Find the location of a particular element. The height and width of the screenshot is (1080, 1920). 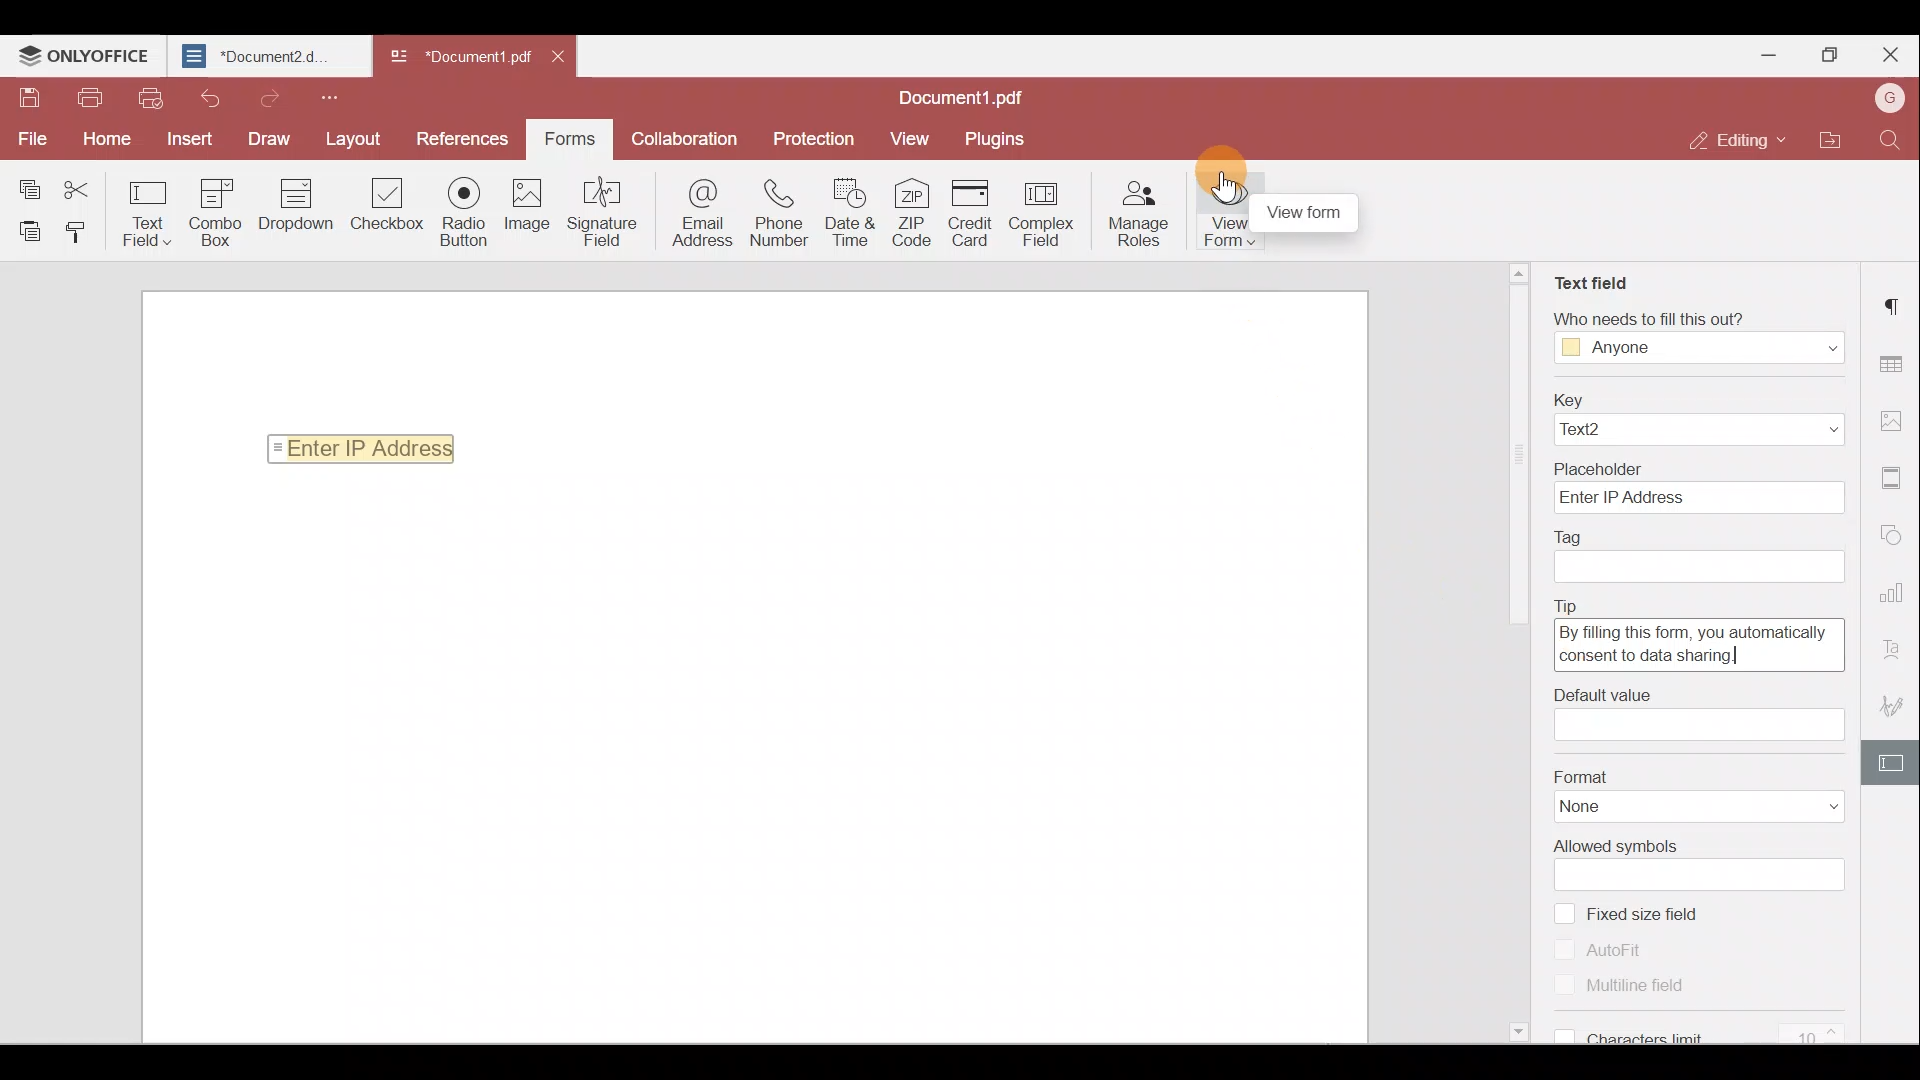

Plugins is located at coordinates (998, 138).